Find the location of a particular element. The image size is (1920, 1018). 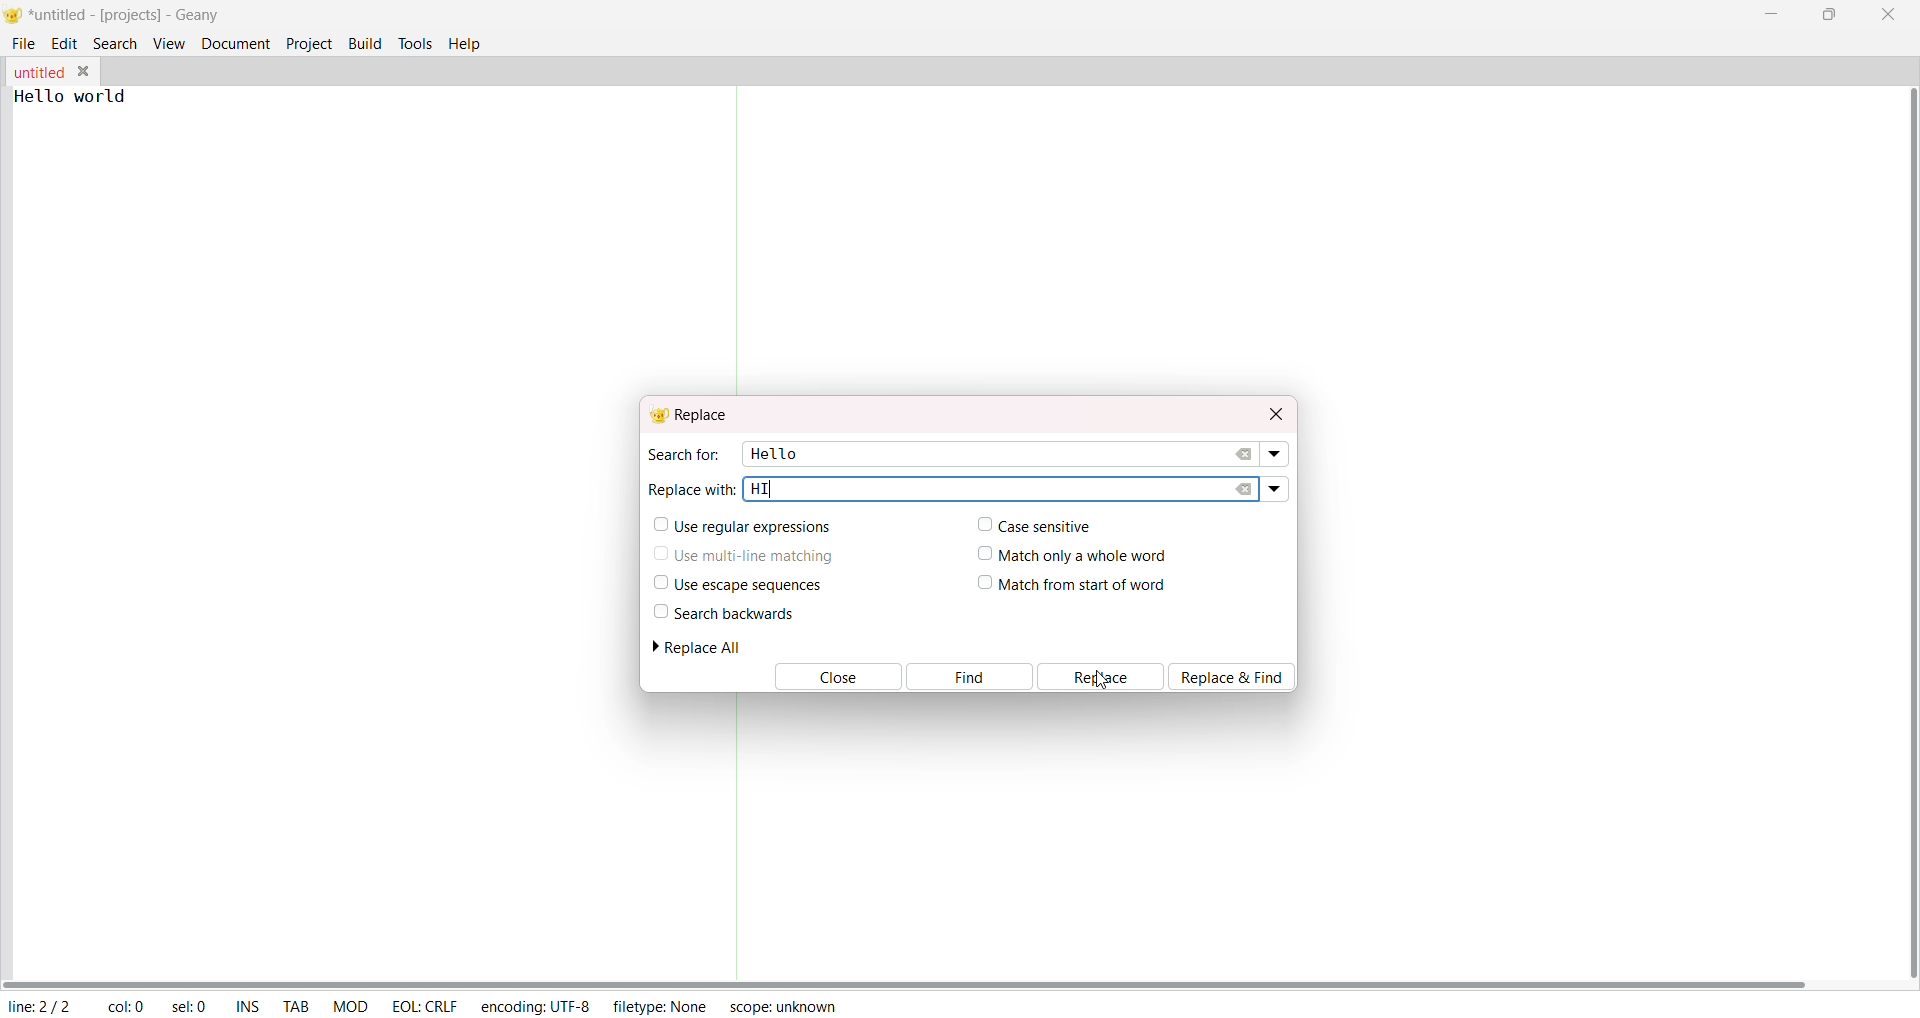

close is located at coordinates (1888, 14).